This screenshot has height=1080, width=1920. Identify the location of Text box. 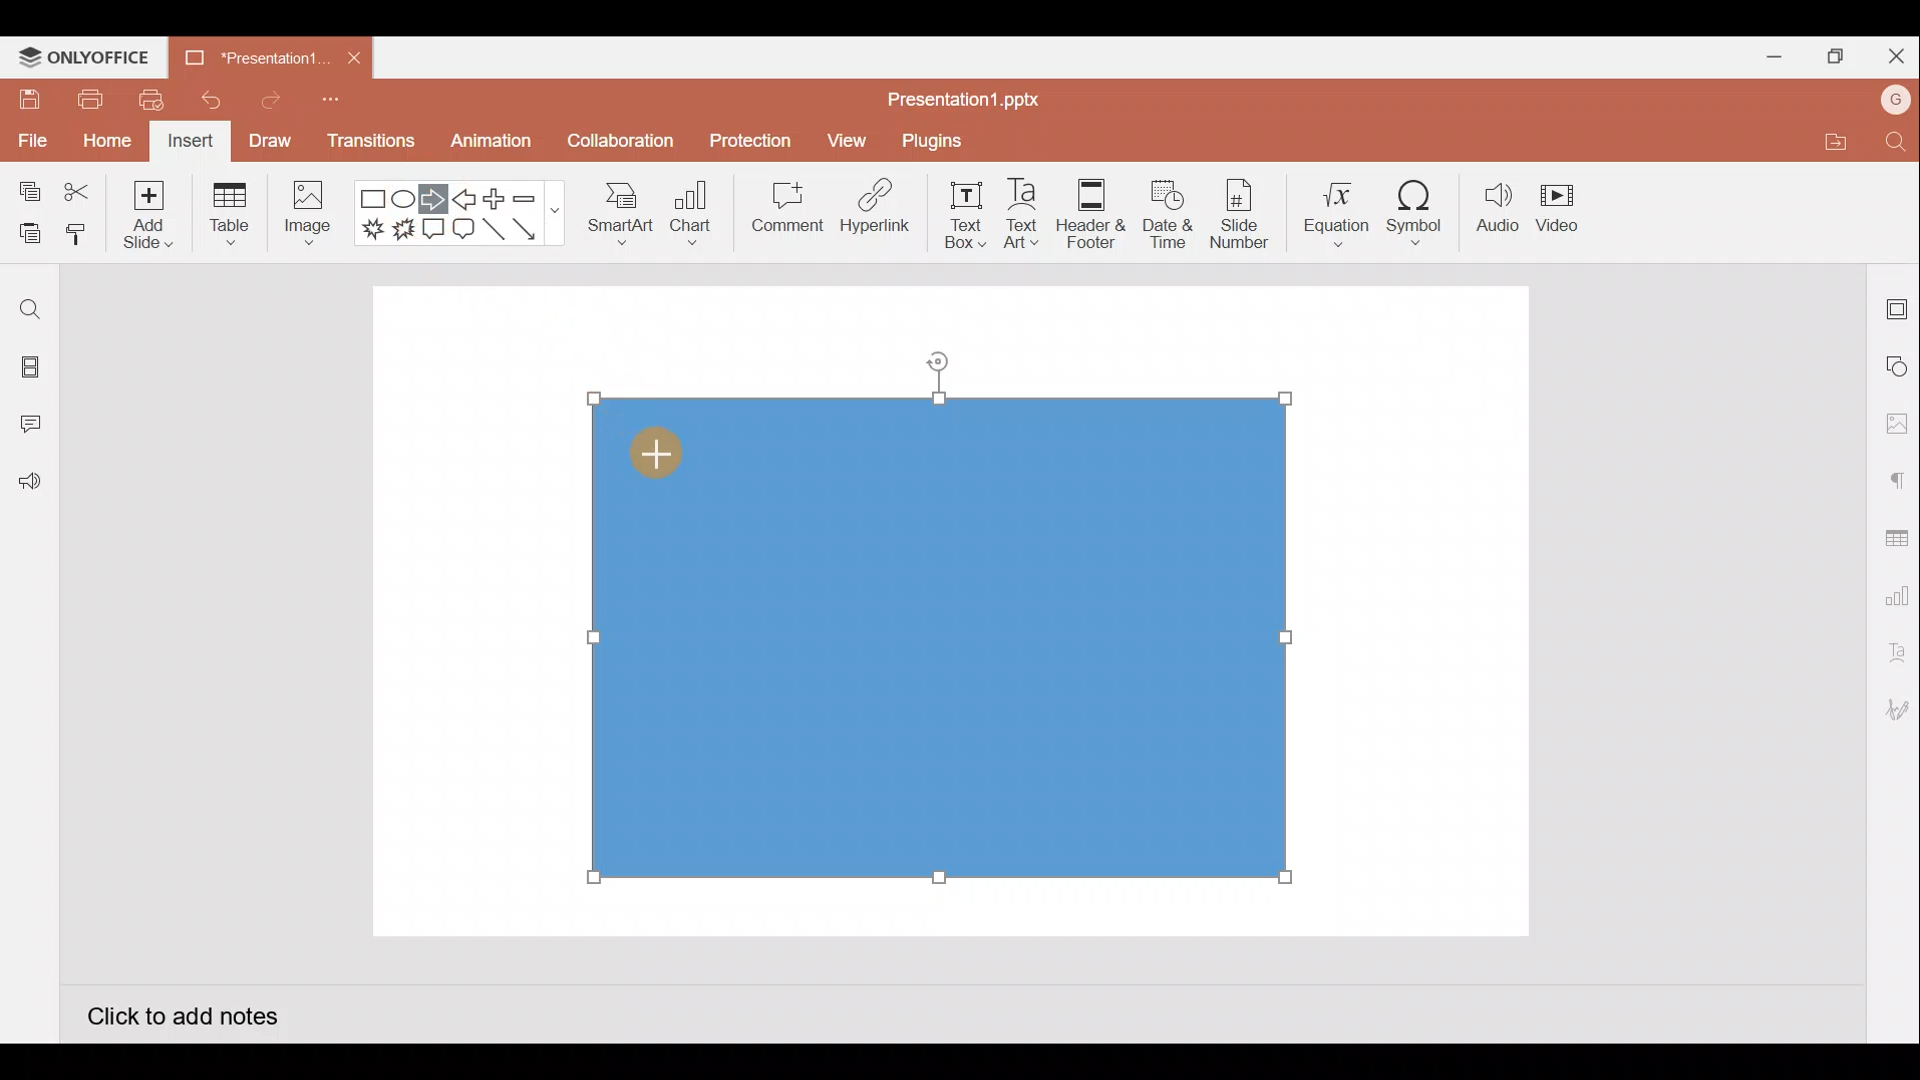
(967, 215).